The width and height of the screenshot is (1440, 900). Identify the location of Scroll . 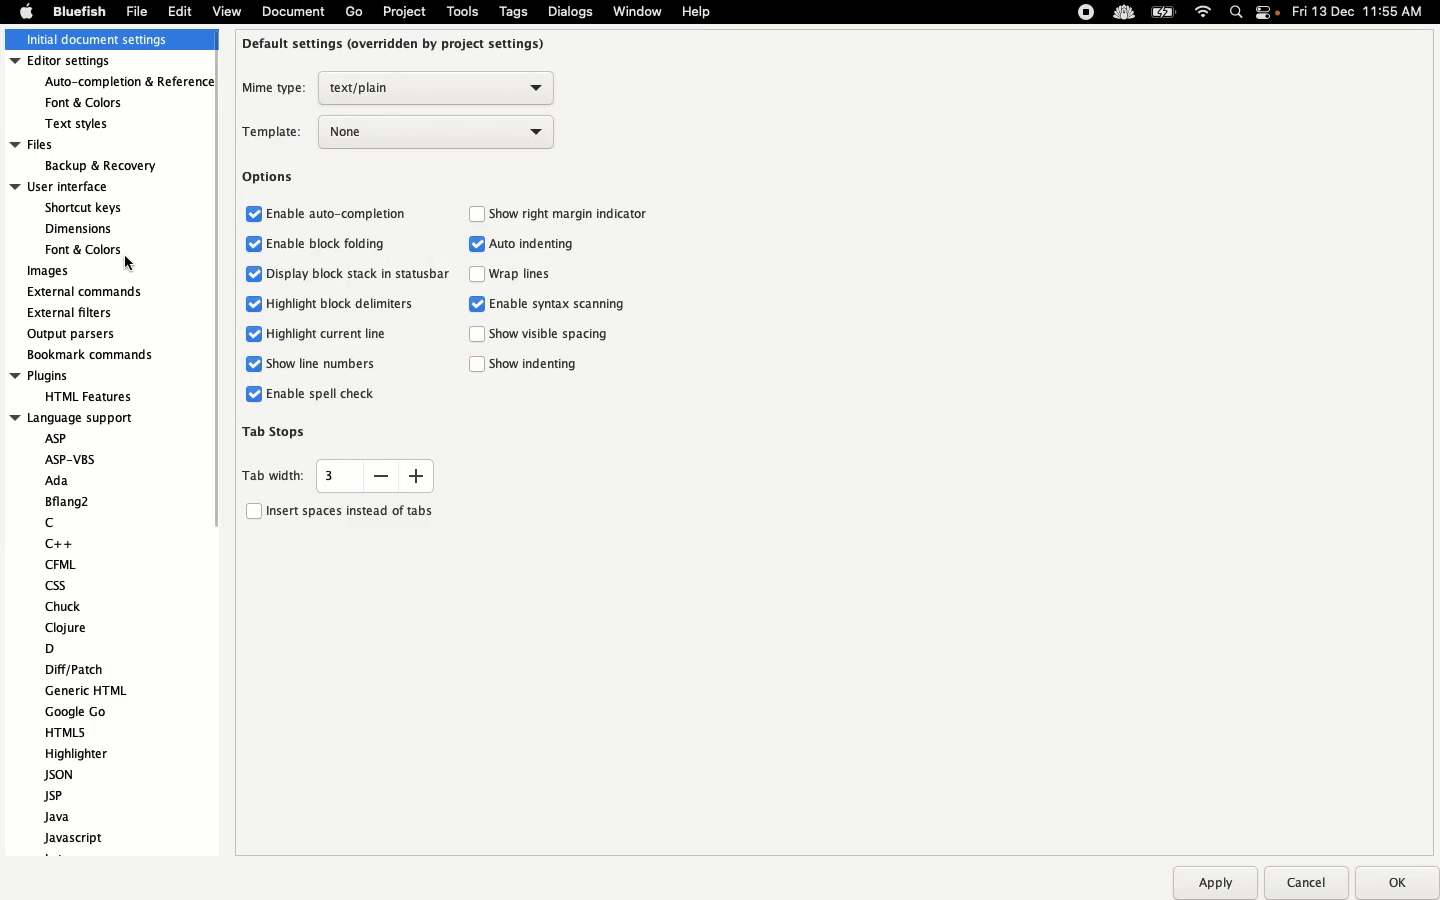
(211, 334).